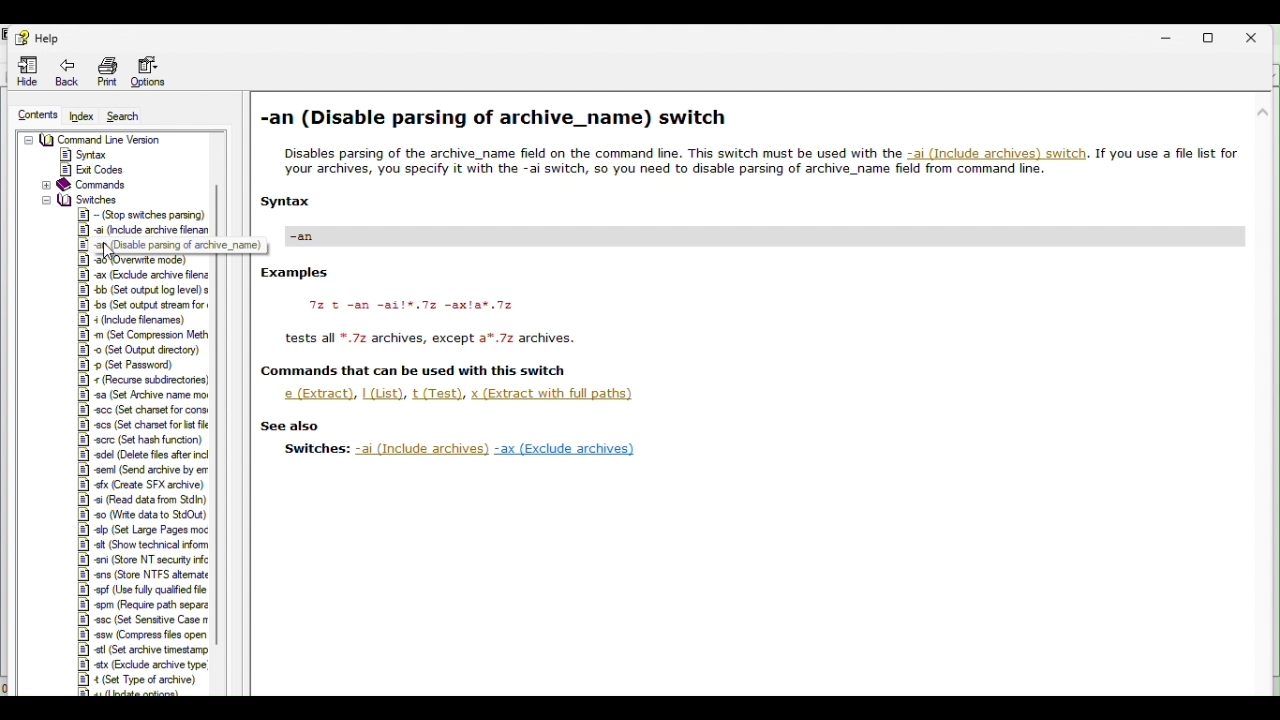 The height and width of the screenshot is (720, 1280). What do you see at coordinates (1211, 37) in the screenshot?
I see `Restore` at bounding box center [1211, 37].